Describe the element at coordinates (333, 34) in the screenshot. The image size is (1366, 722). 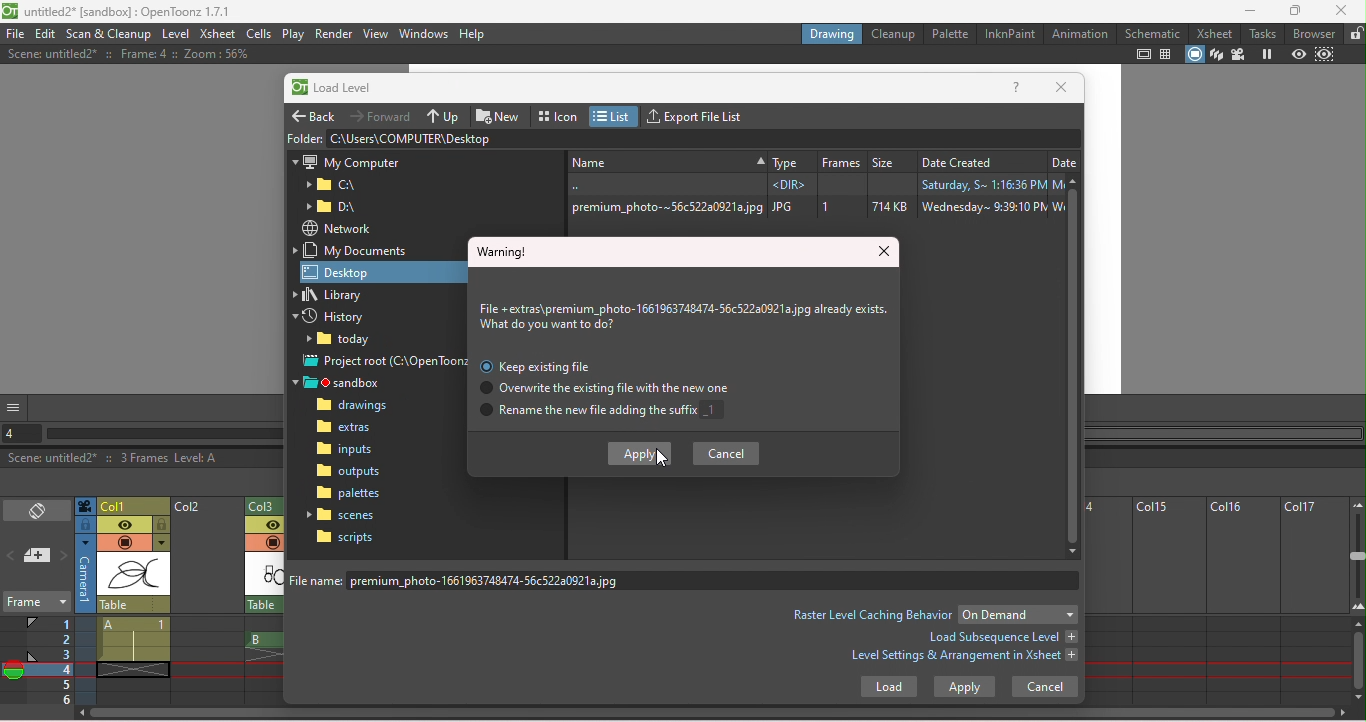
I see `Render` at that location.